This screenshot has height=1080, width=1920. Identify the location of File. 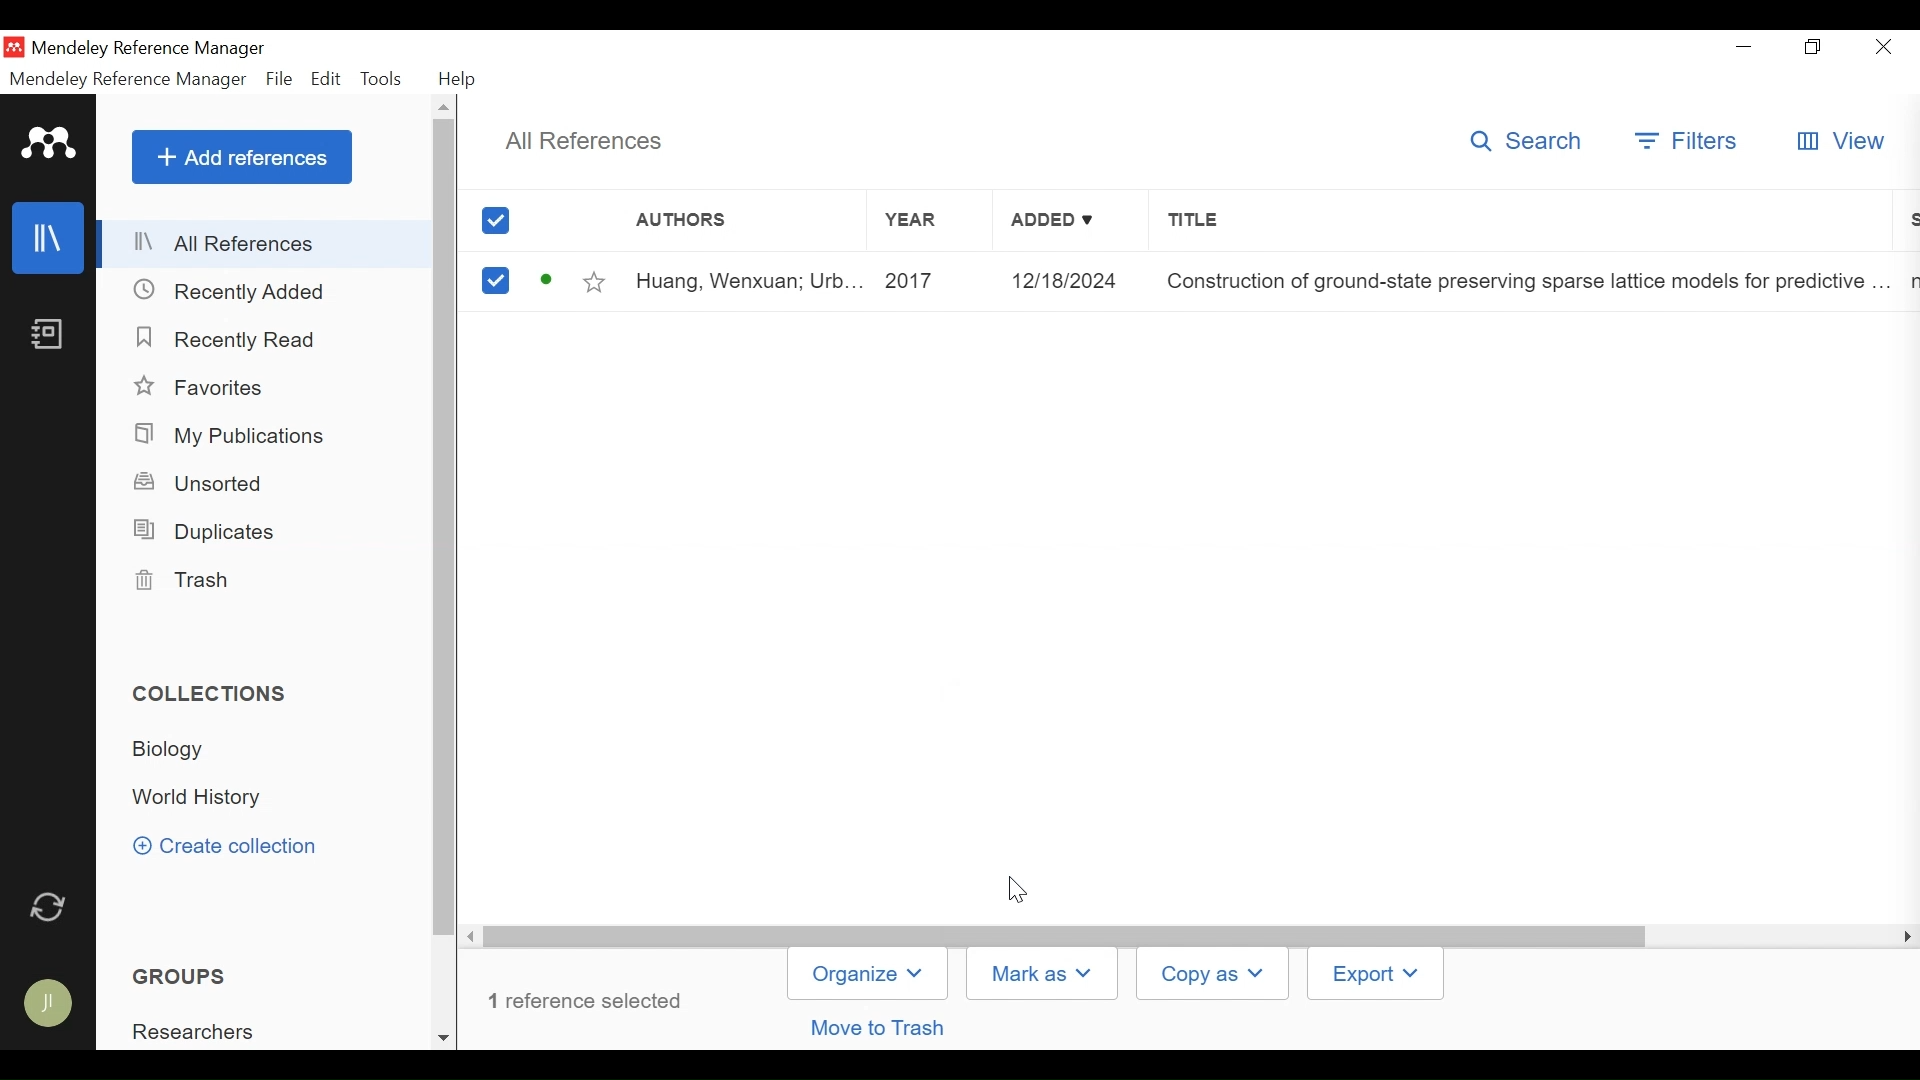
(278, 80).